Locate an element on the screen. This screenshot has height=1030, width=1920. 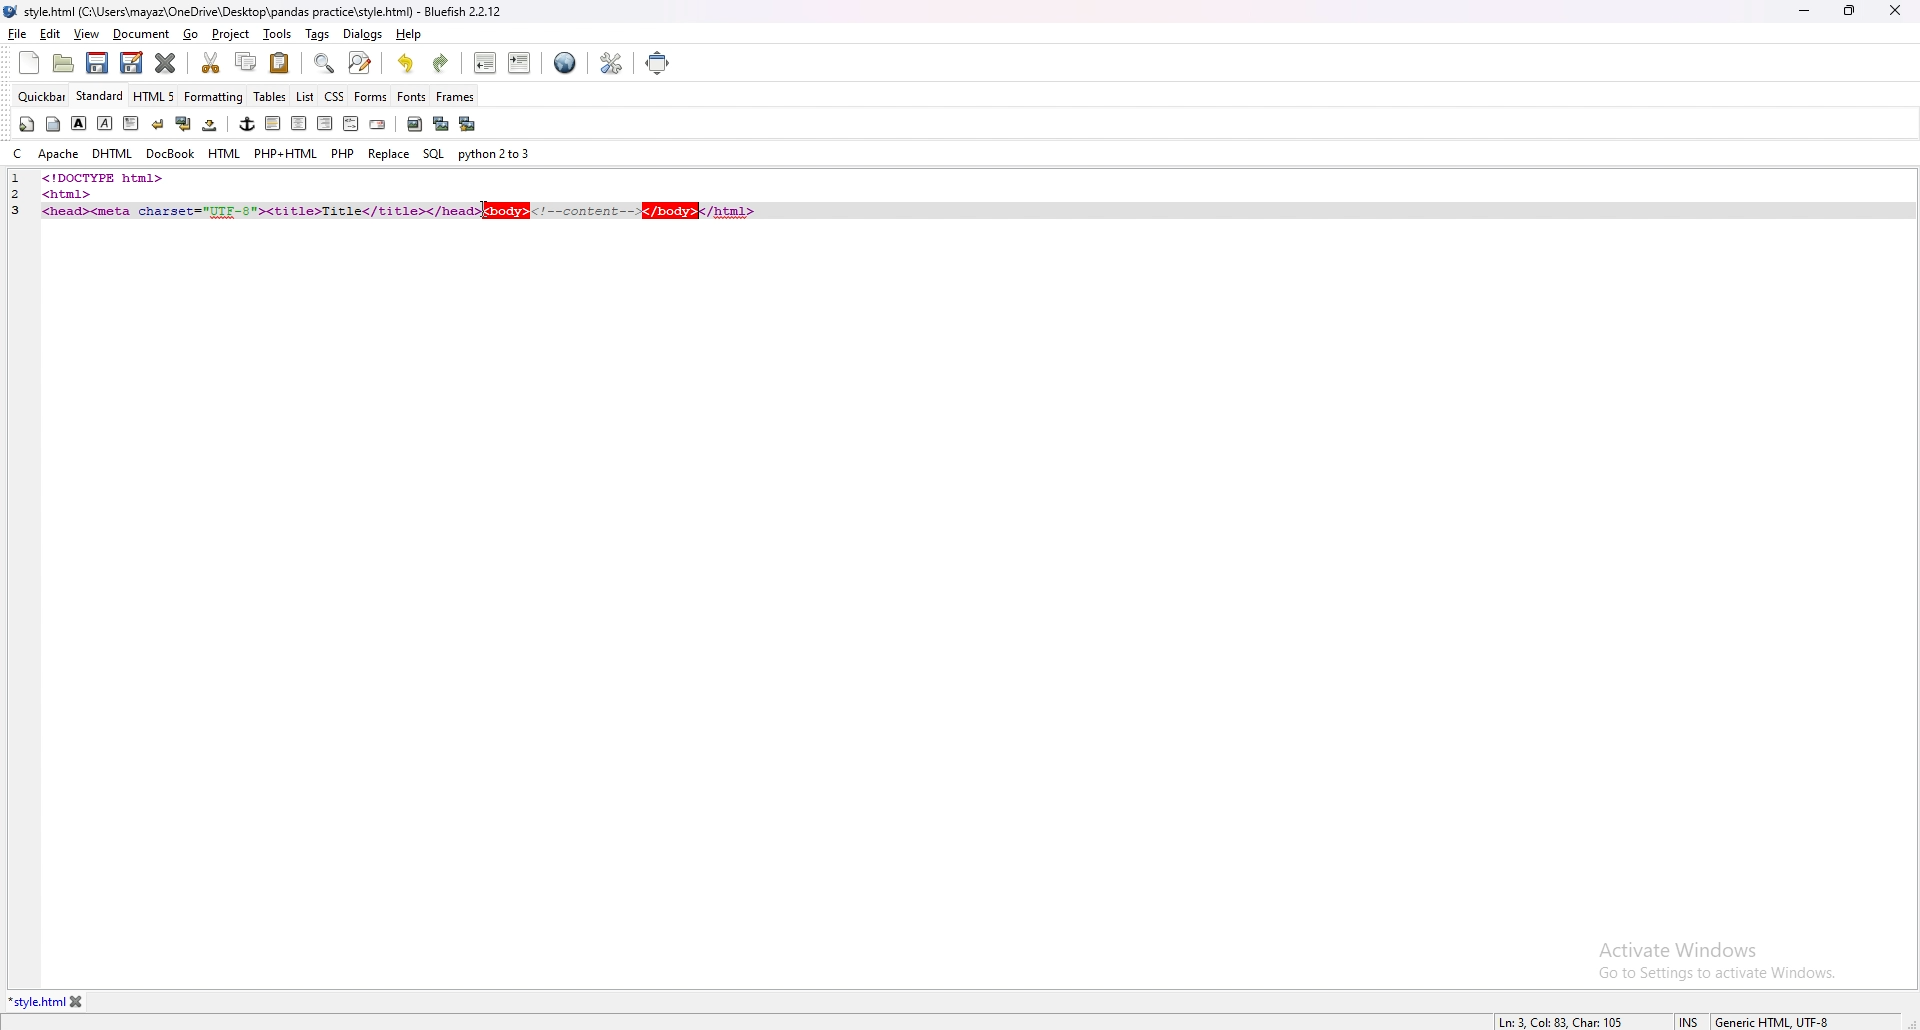
dhtml is located at coordinates (112, 155).